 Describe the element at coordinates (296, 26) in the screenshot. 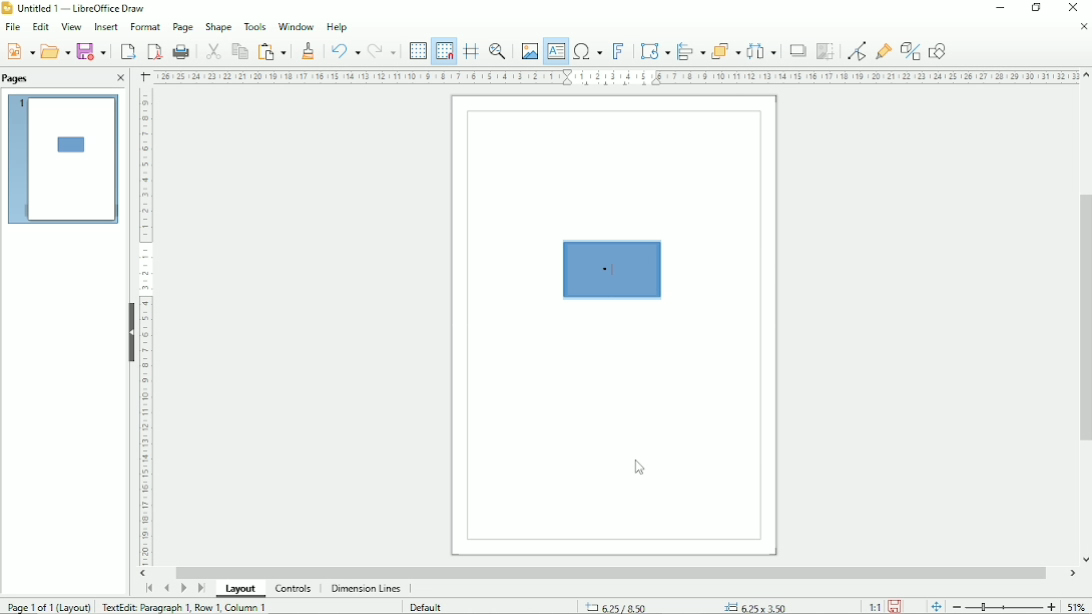

I see `Window` at that location.